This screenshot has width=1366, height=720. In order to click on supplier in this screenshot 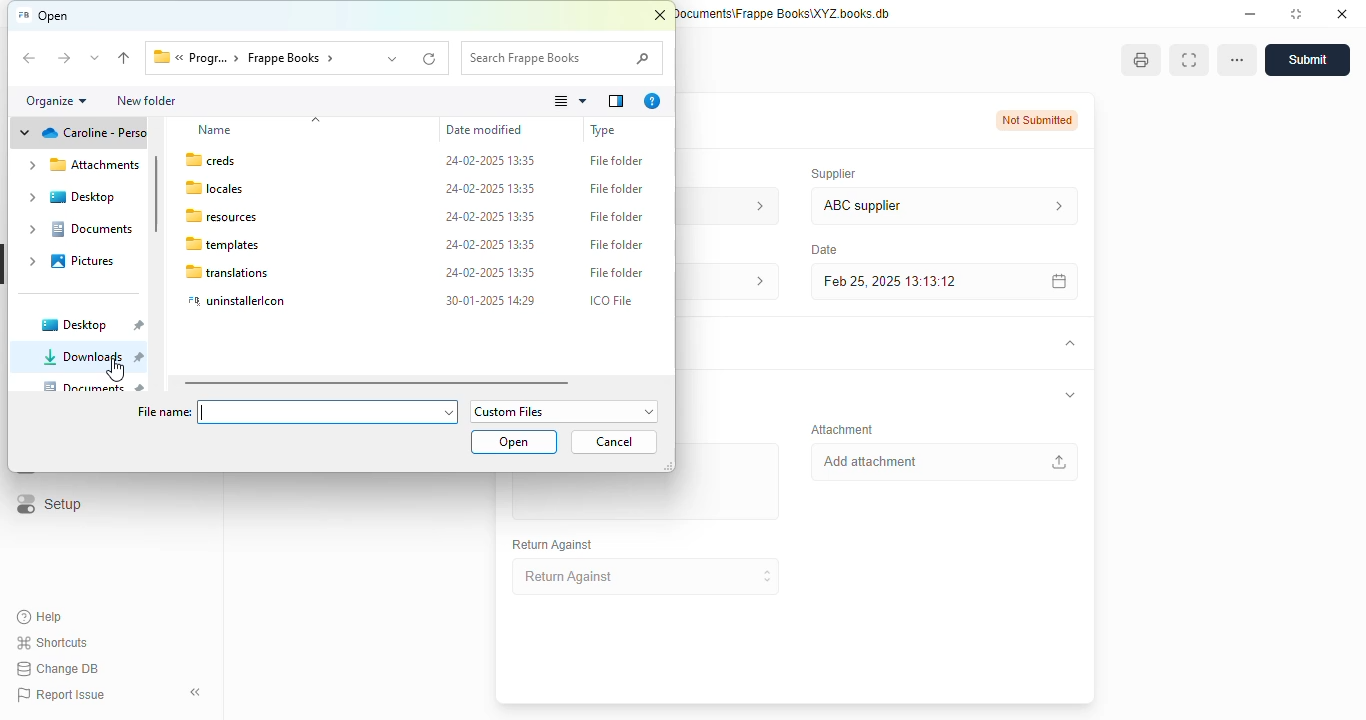, I will do `click(829, 173)`.